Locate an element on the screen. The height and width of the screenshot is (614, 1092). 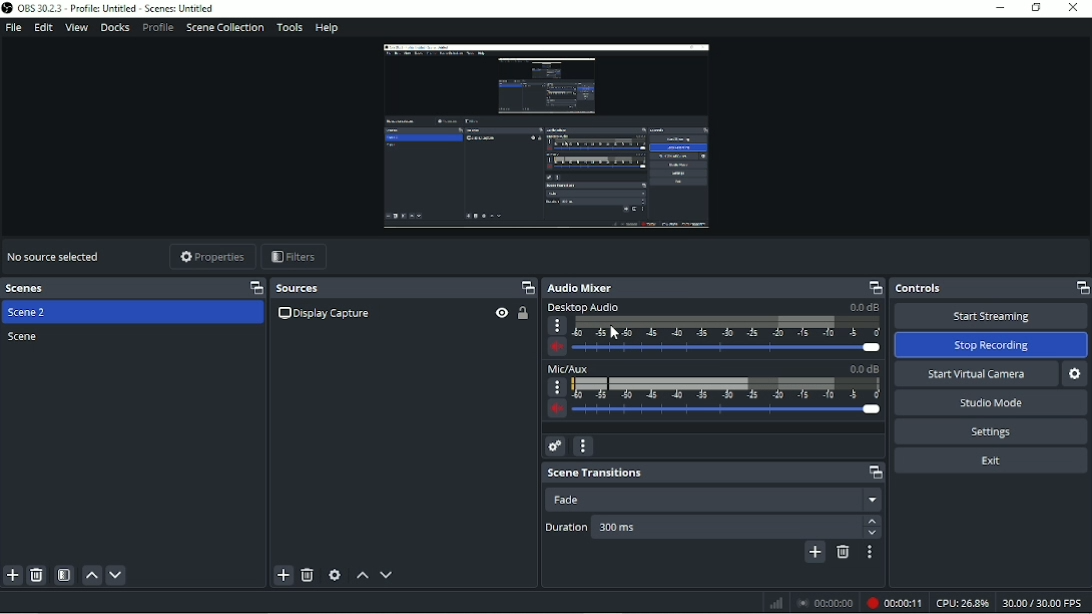
Cursor is located at coordinates (616, 333).